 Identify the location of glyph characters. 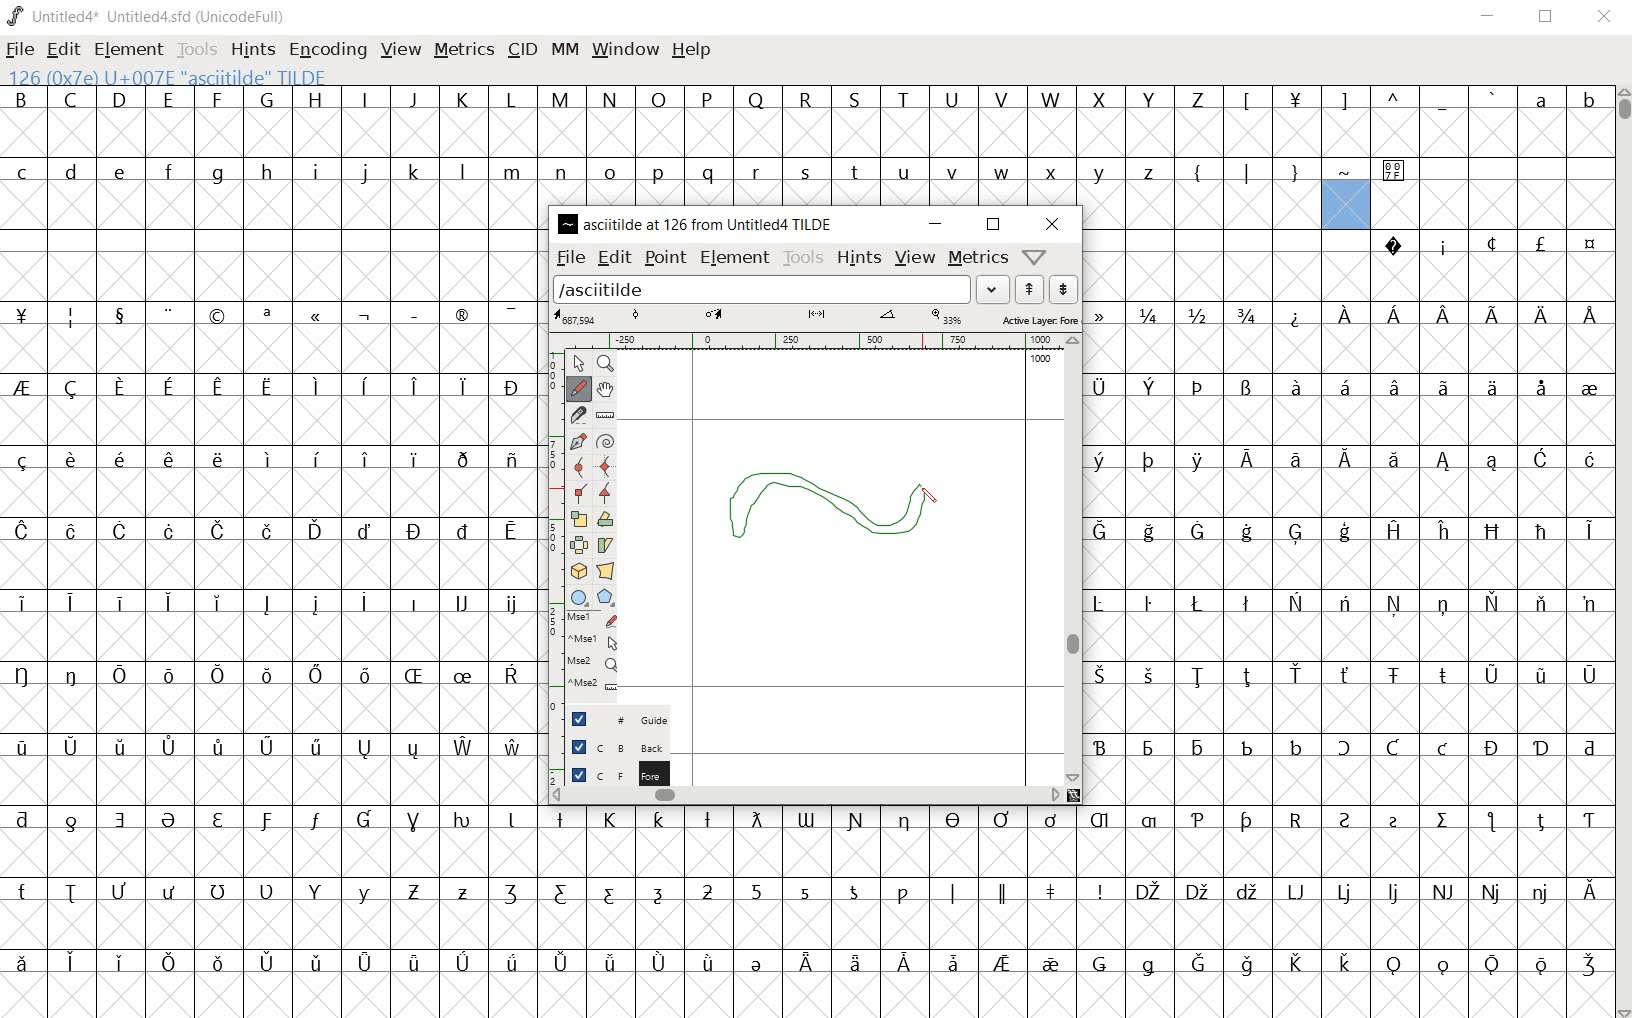
(1348, 519).